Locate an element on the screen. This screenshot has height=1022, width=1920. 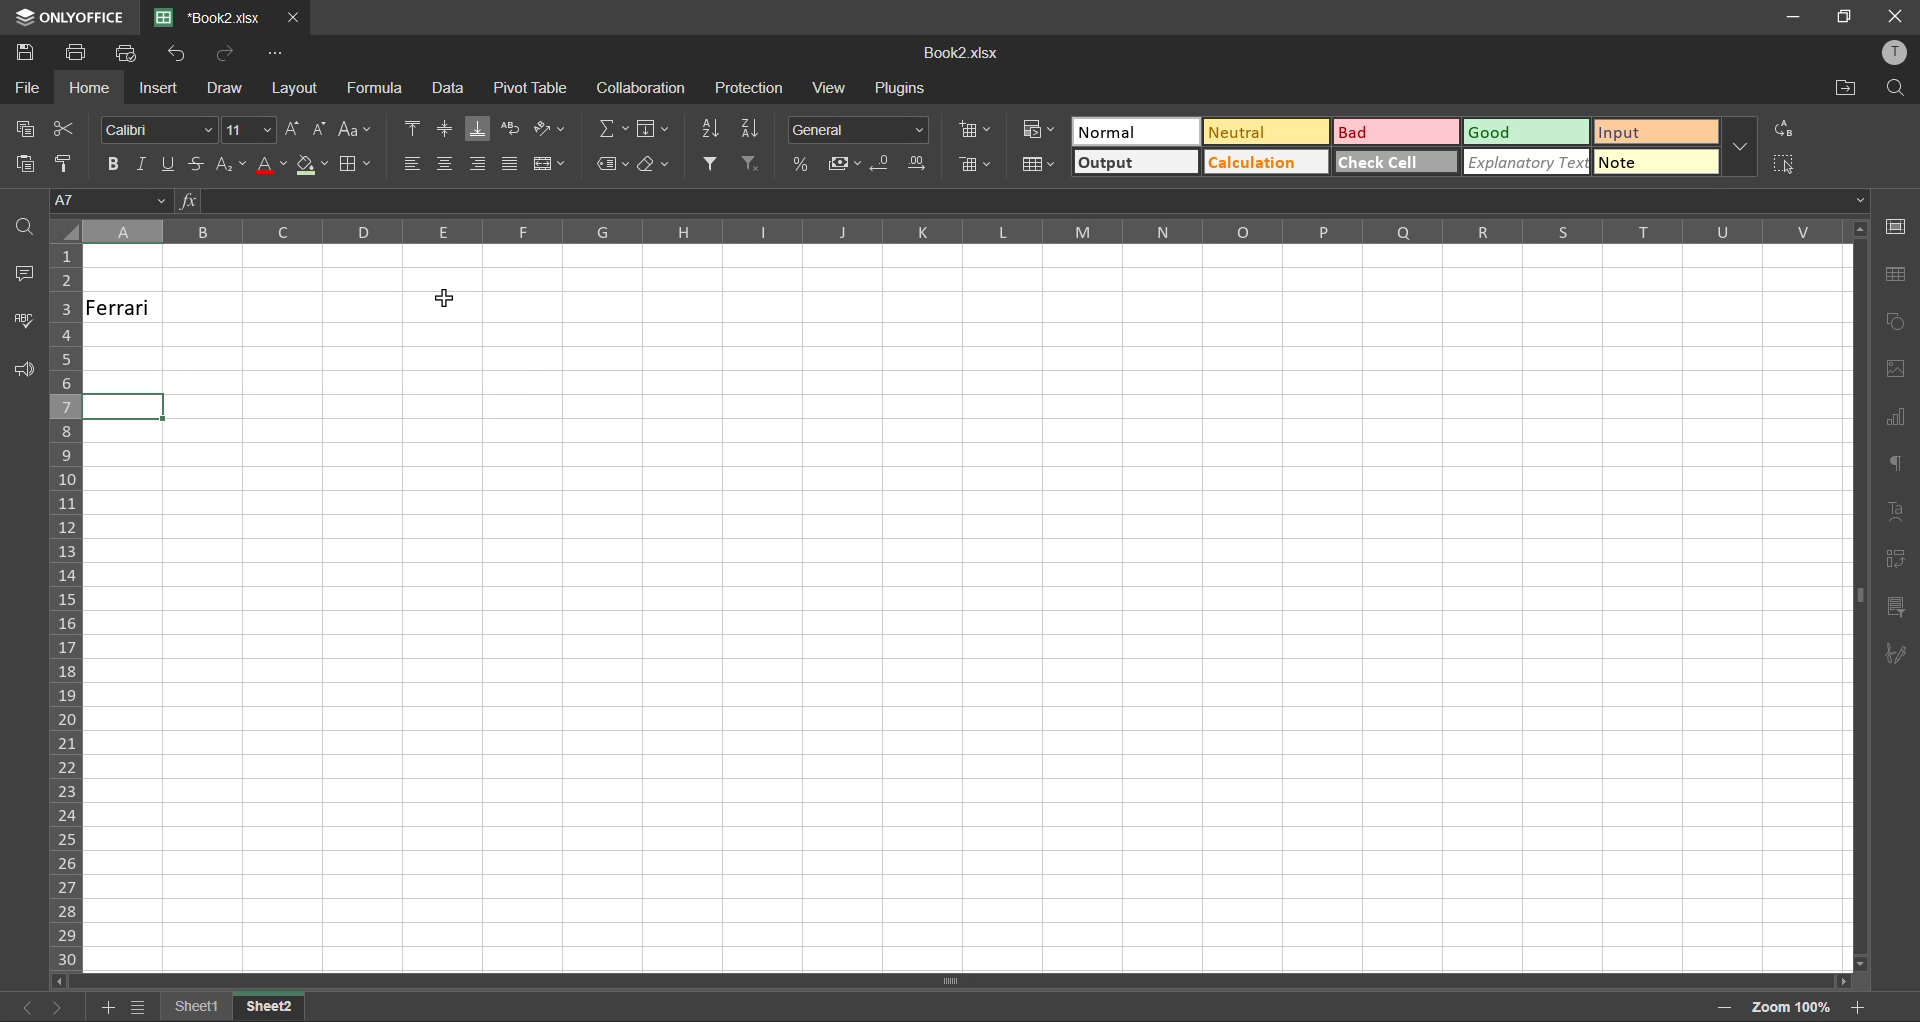
justified is located at coordinates (514, 165).